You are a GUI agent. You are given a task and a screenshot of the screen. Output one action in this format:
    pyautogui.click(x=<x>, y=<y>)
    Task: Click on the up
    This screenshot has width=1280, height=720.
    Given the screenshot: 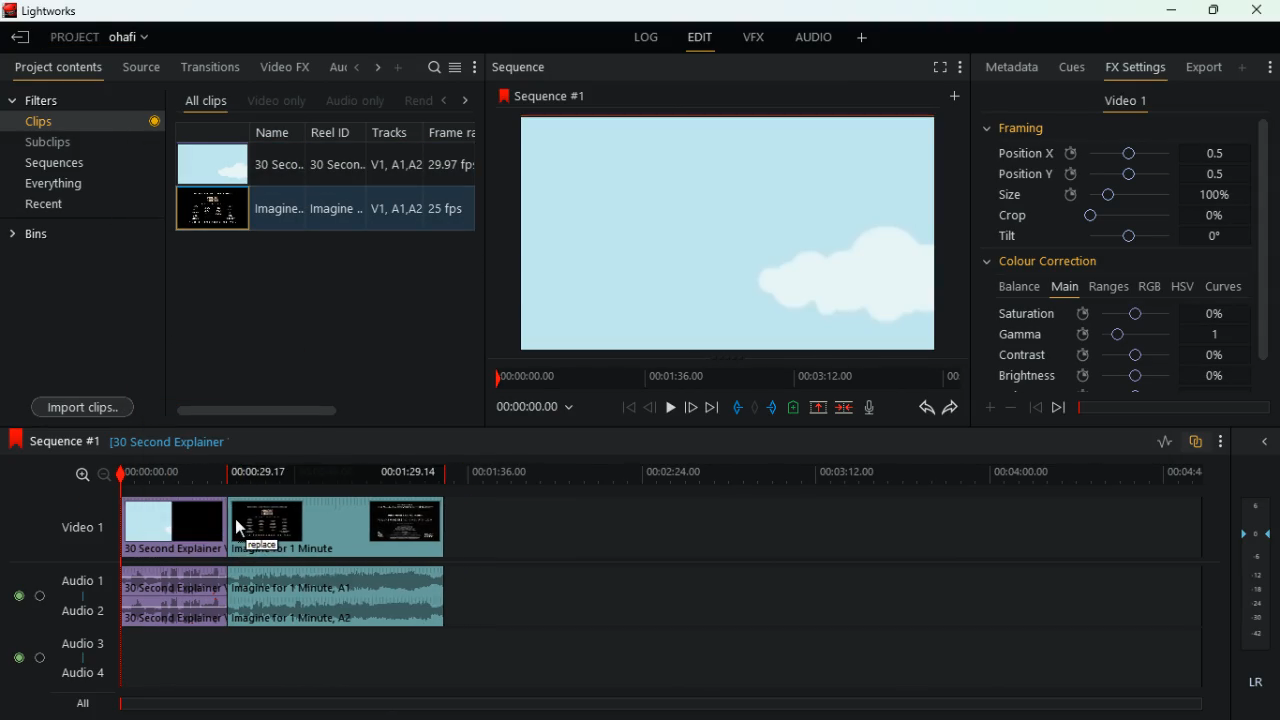 What is the action you would take?
    pyautogui.click(x=819, y=409)
    